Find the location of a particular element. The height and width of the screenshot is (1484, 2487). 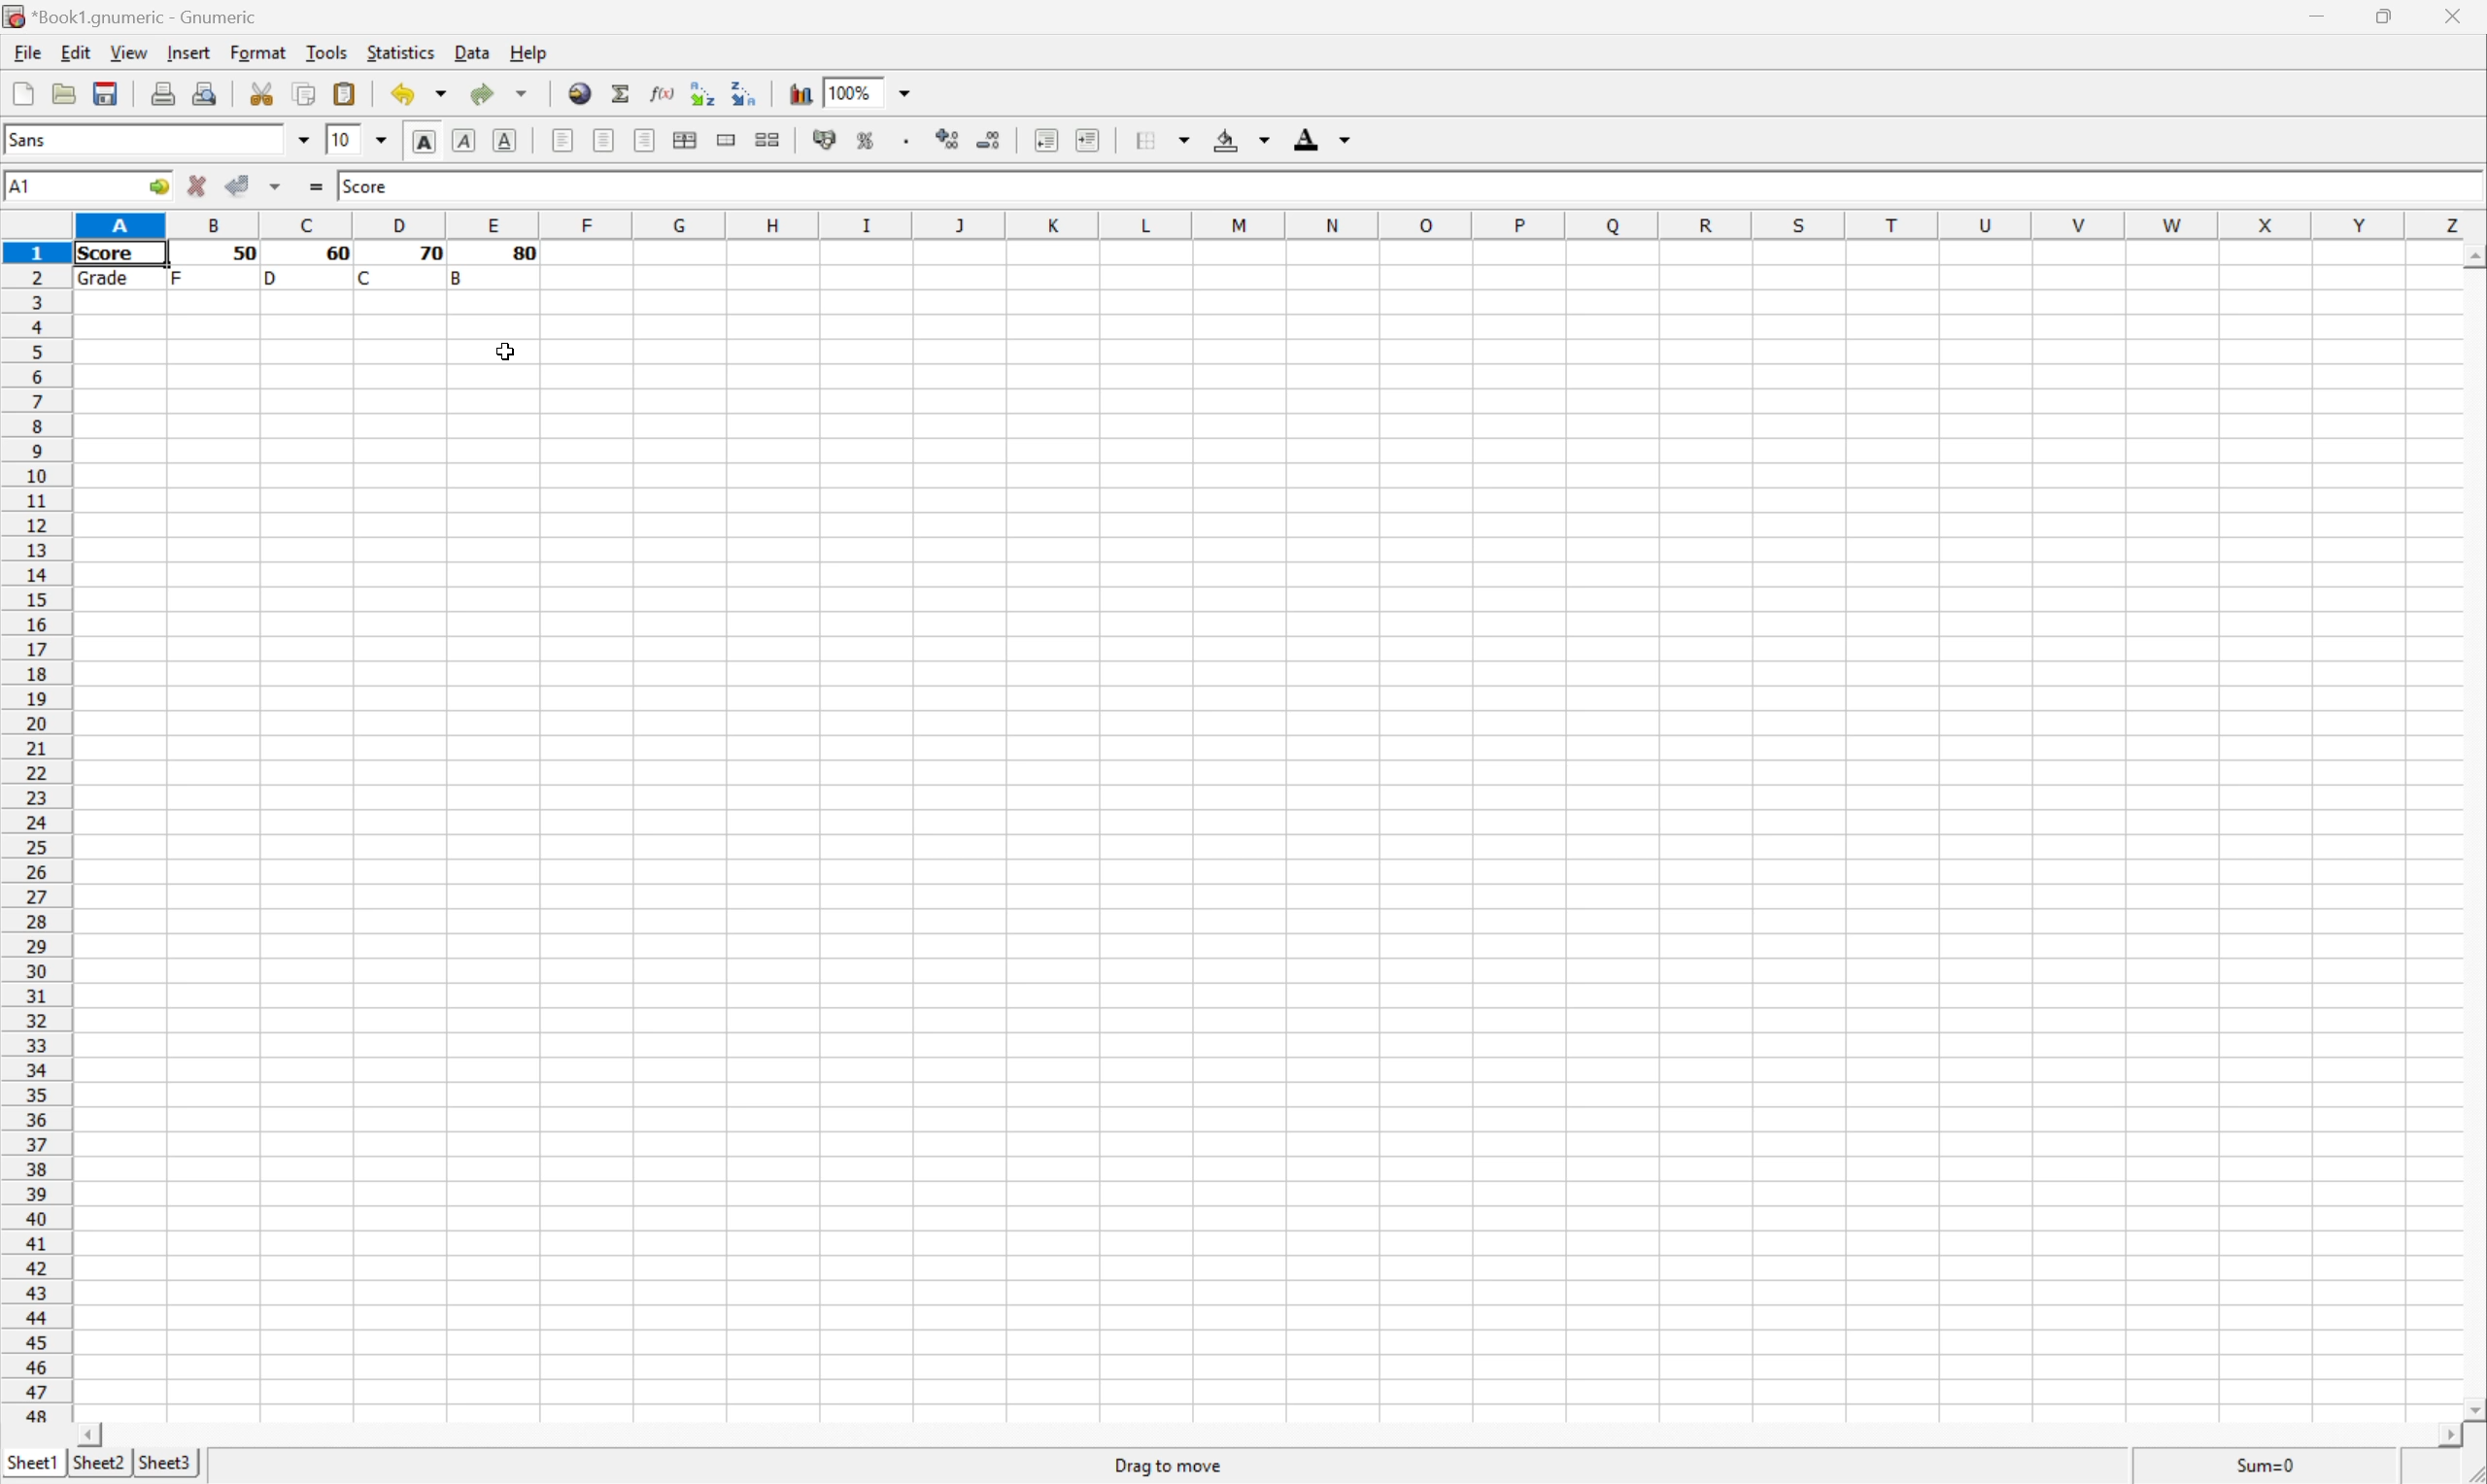

Edit a function into the current cell is located at coordinates (659, 92).